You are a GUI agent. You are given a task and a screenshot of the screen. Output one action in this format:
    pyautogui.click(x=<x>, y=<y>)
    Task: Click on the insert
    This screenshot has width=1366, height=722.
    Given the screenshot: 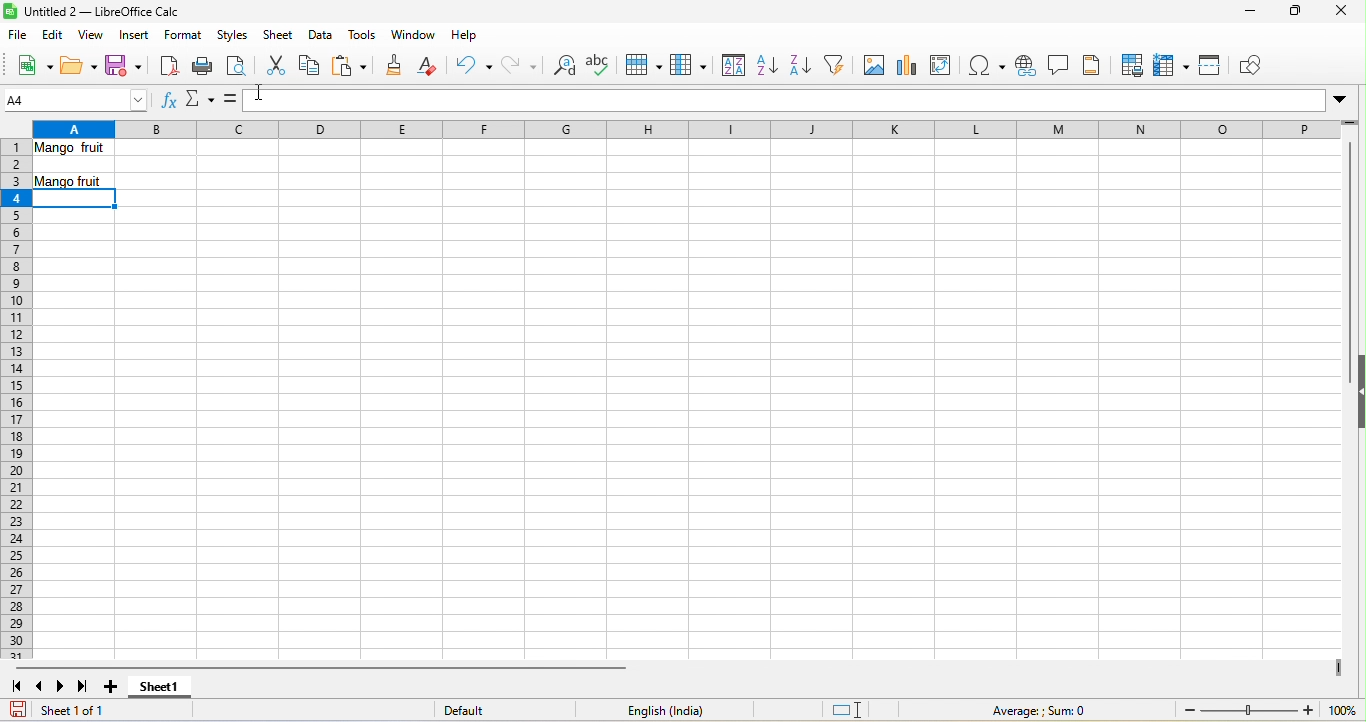 What is the action you would take?
    pyautogui.click(x=135, y=36)
    